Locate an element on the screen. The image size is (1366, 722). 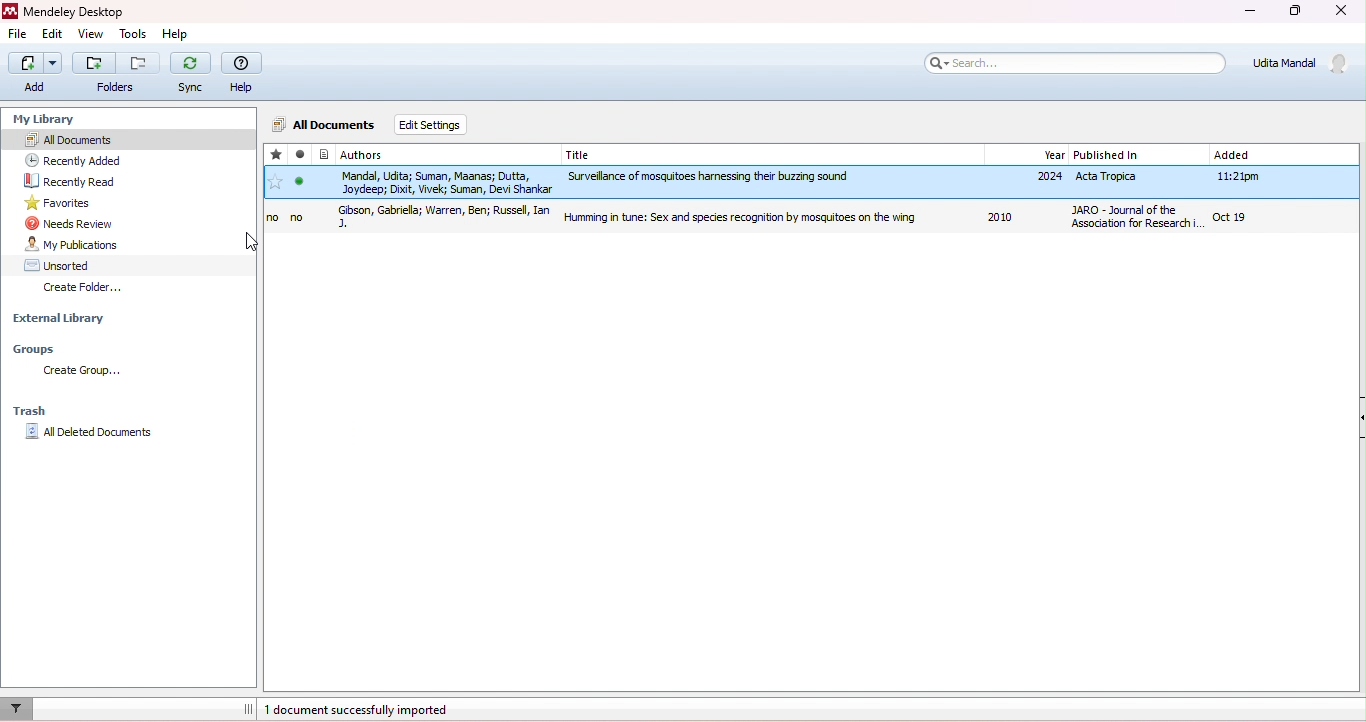
cursor movement is located at coordinates (252, 241).